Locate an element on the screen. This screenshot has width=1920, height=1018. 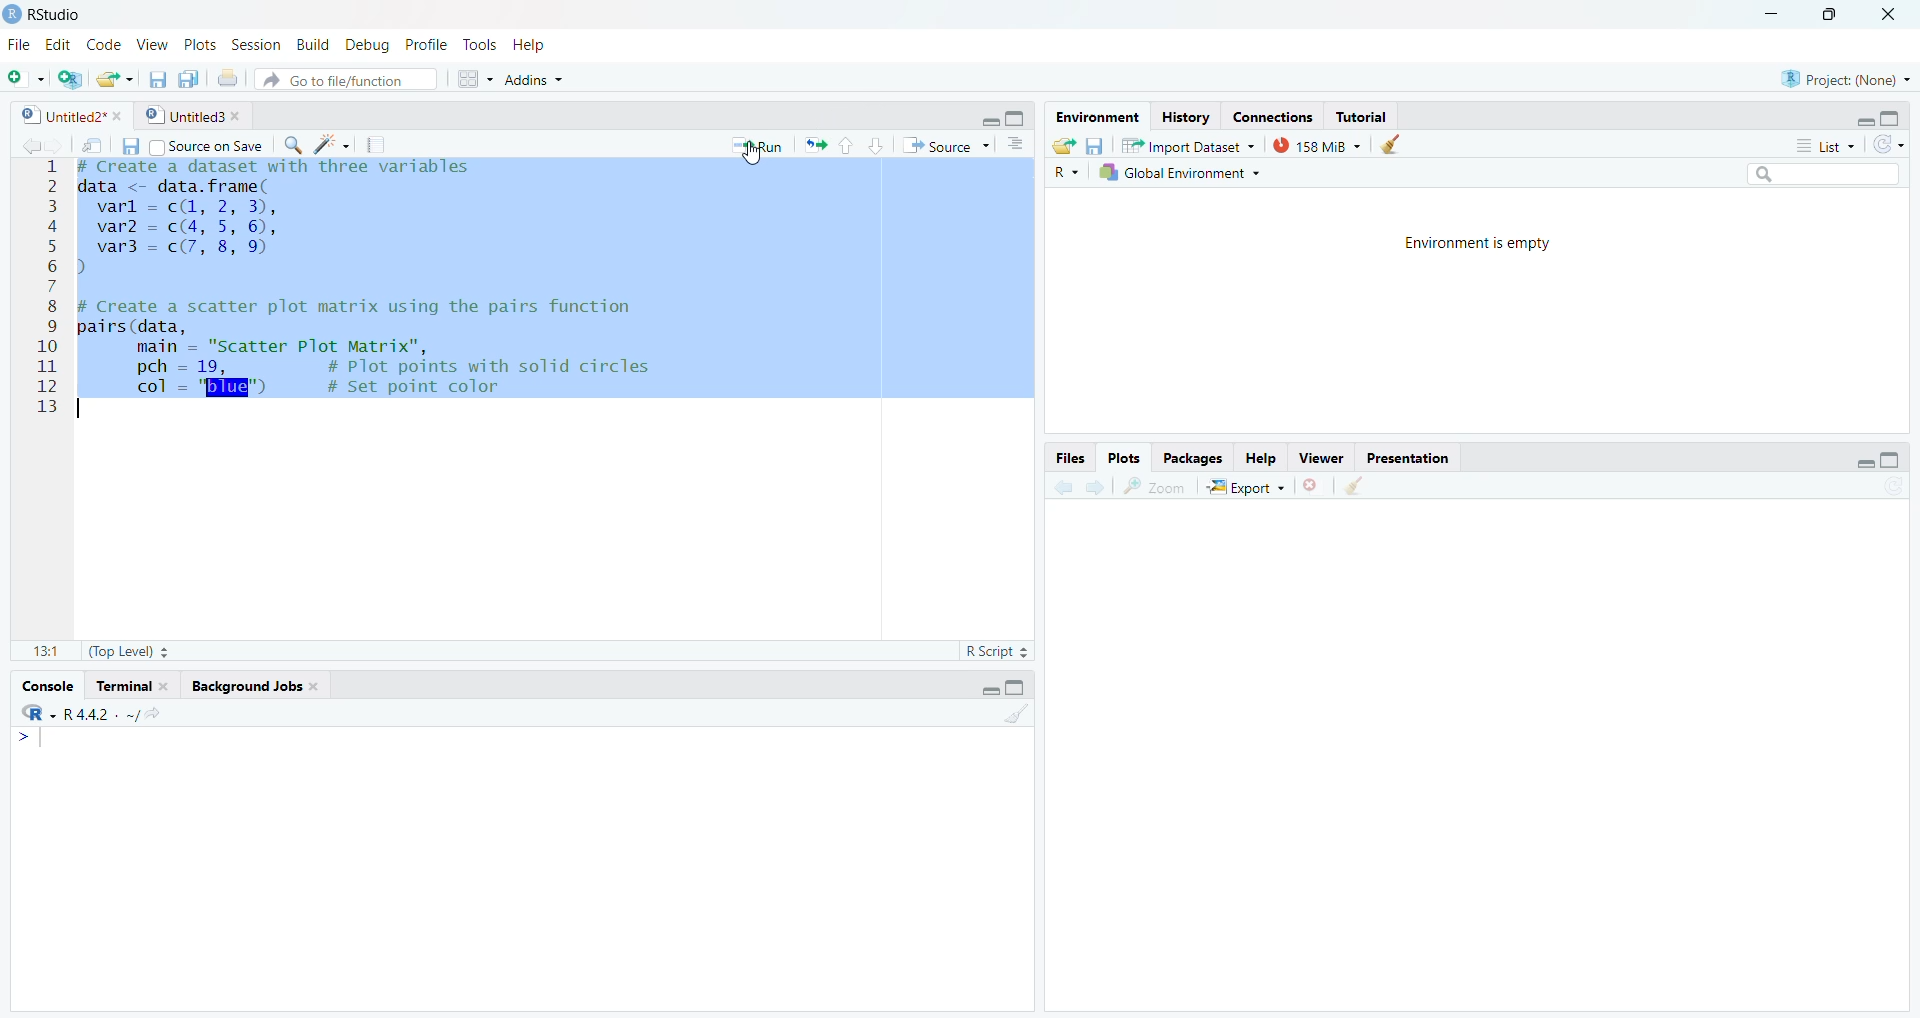
R is located at coordinates (32, 713).